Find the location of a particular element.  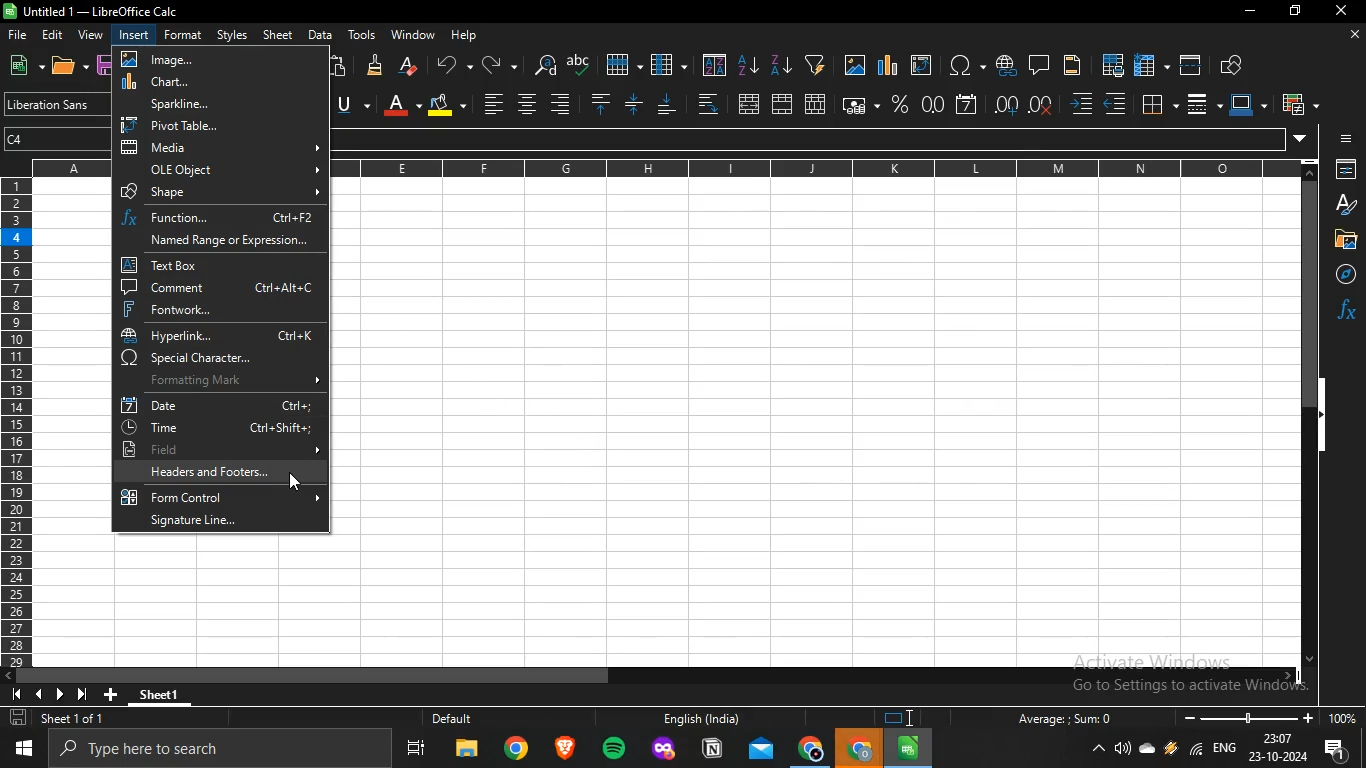

format as currency is located at coordinates (855, 104).